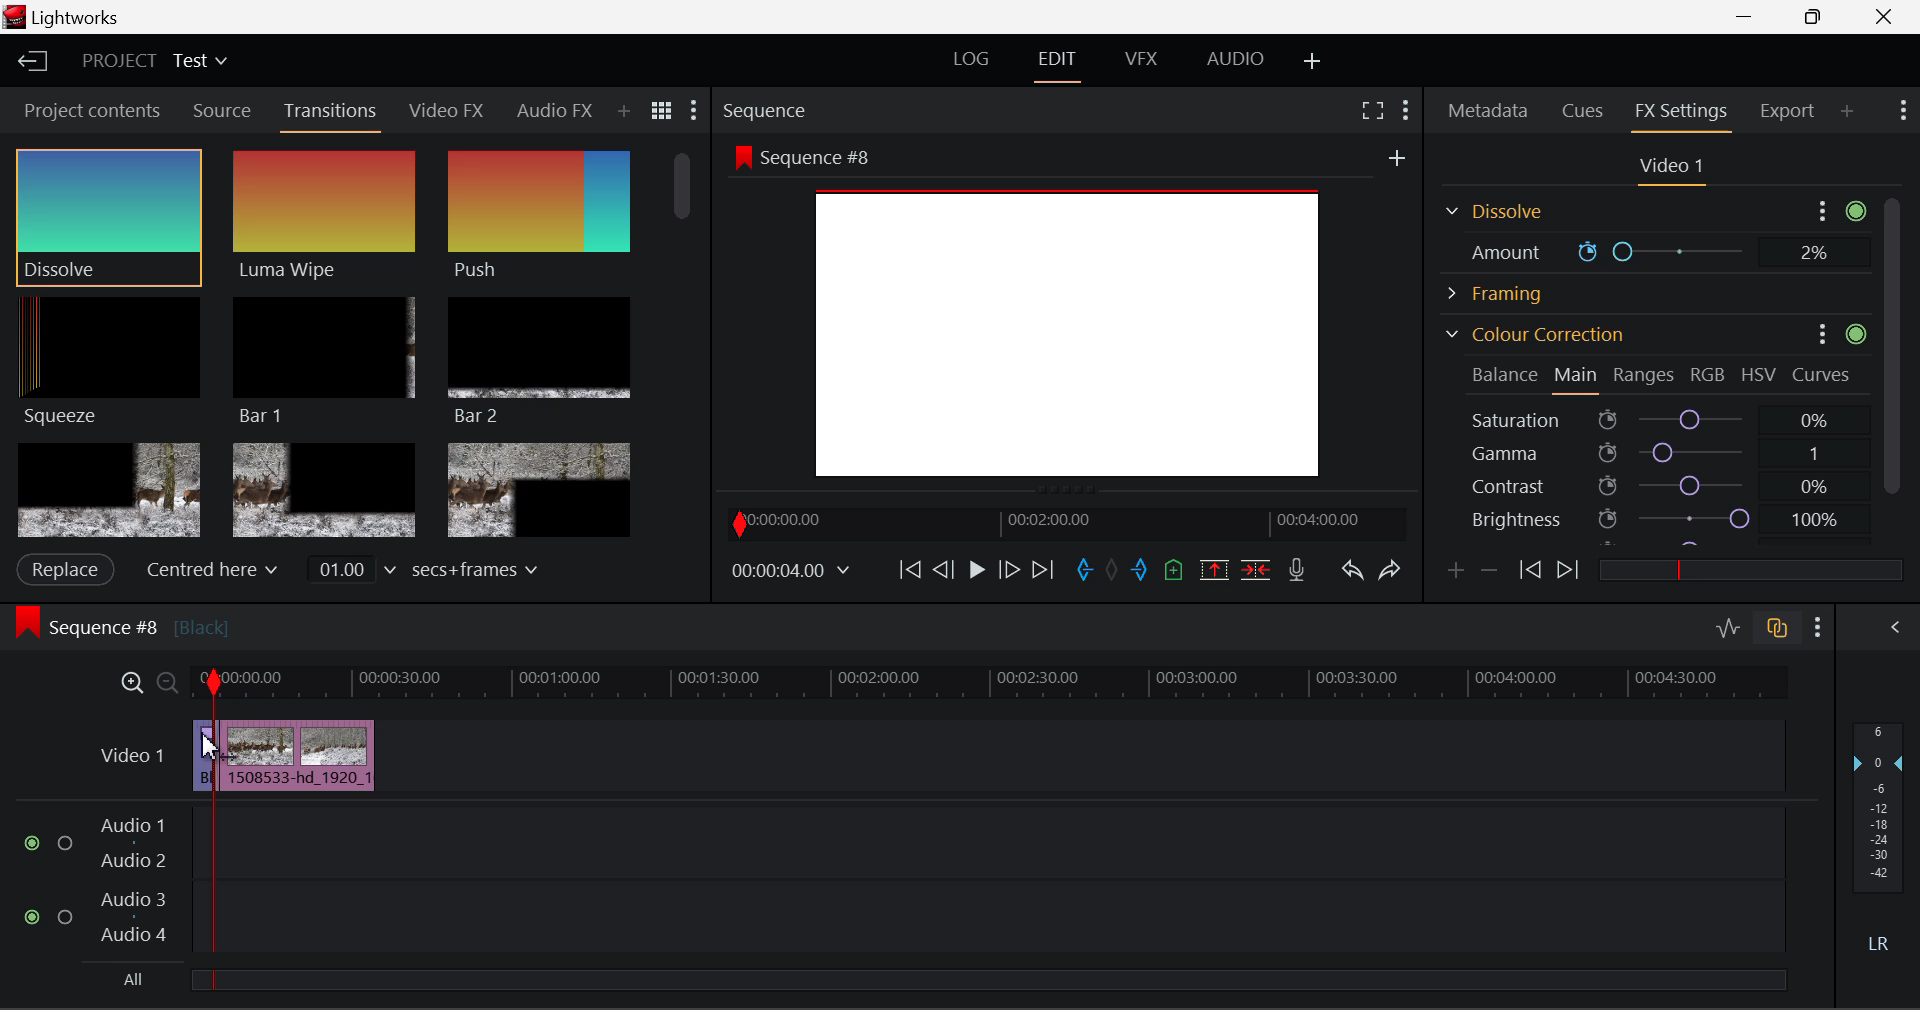 Image resolution: width=1920 pixels, height=1010 pixels. What do you see at coordinates (130, 753) in the screenshot?
I see `Video 1` at bounding box center [130, 753].